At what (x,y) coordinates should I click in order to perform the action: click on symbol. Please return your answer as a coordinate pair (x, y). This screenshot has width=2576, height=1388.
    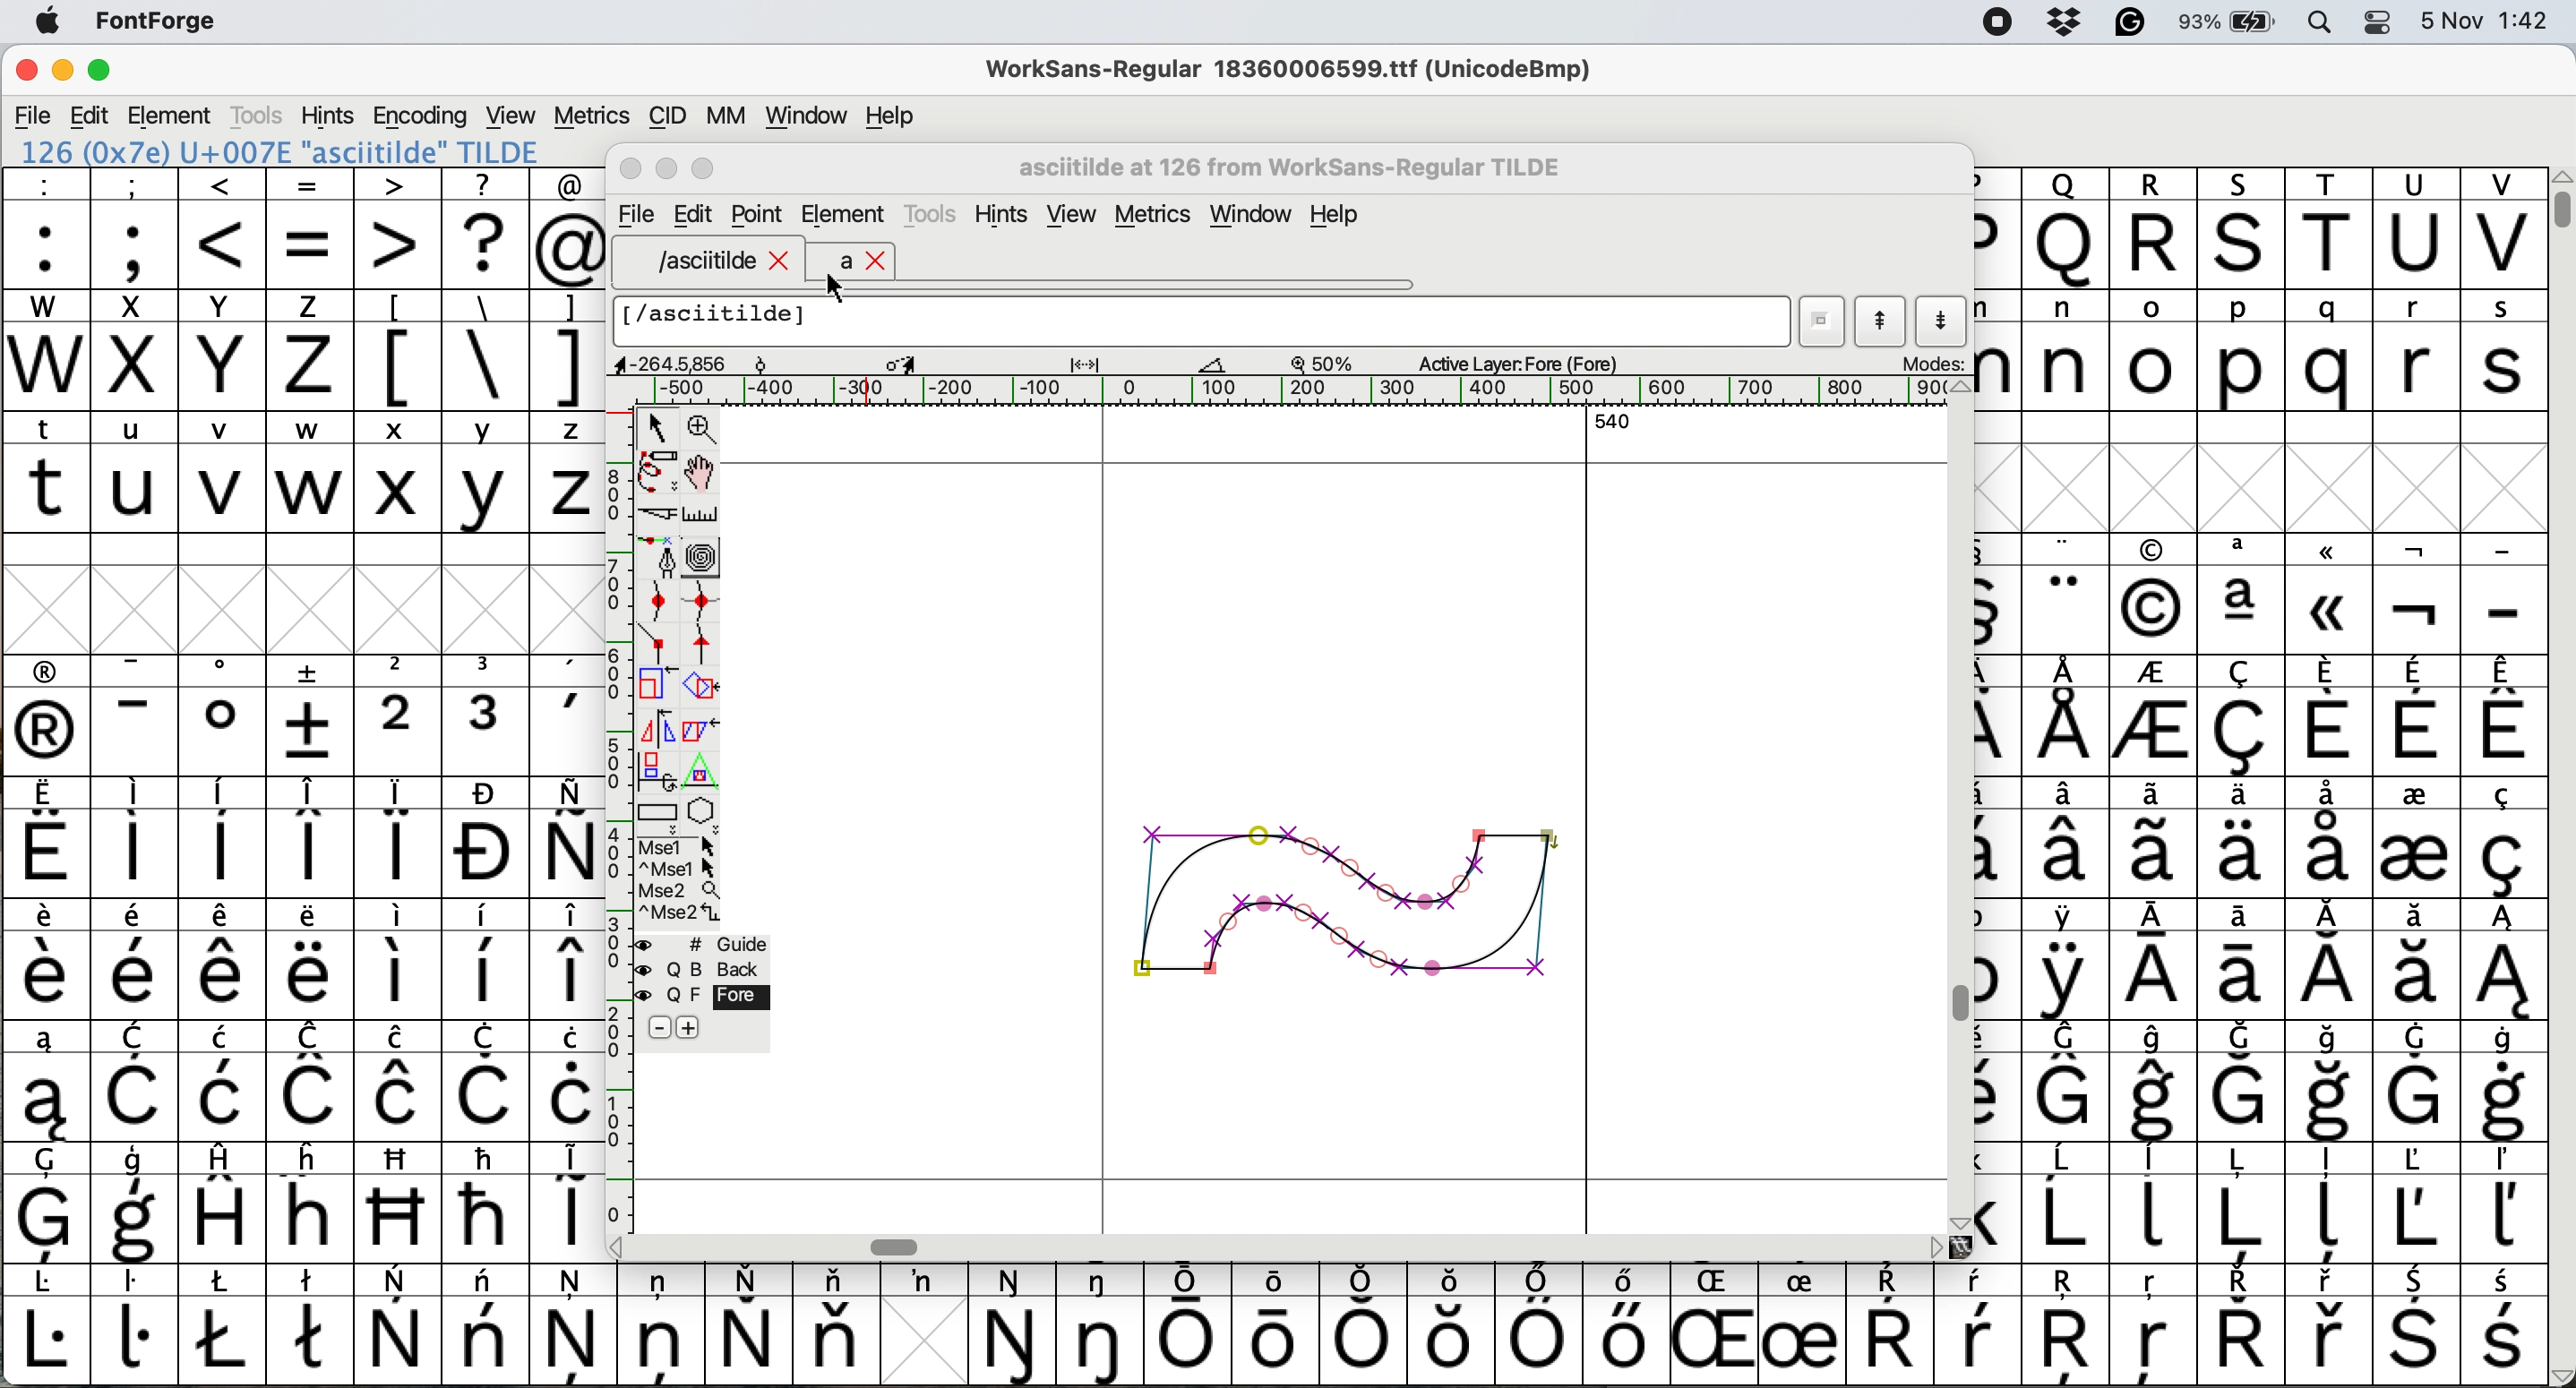
    Looking at the image, I should click on (2240, 1325).